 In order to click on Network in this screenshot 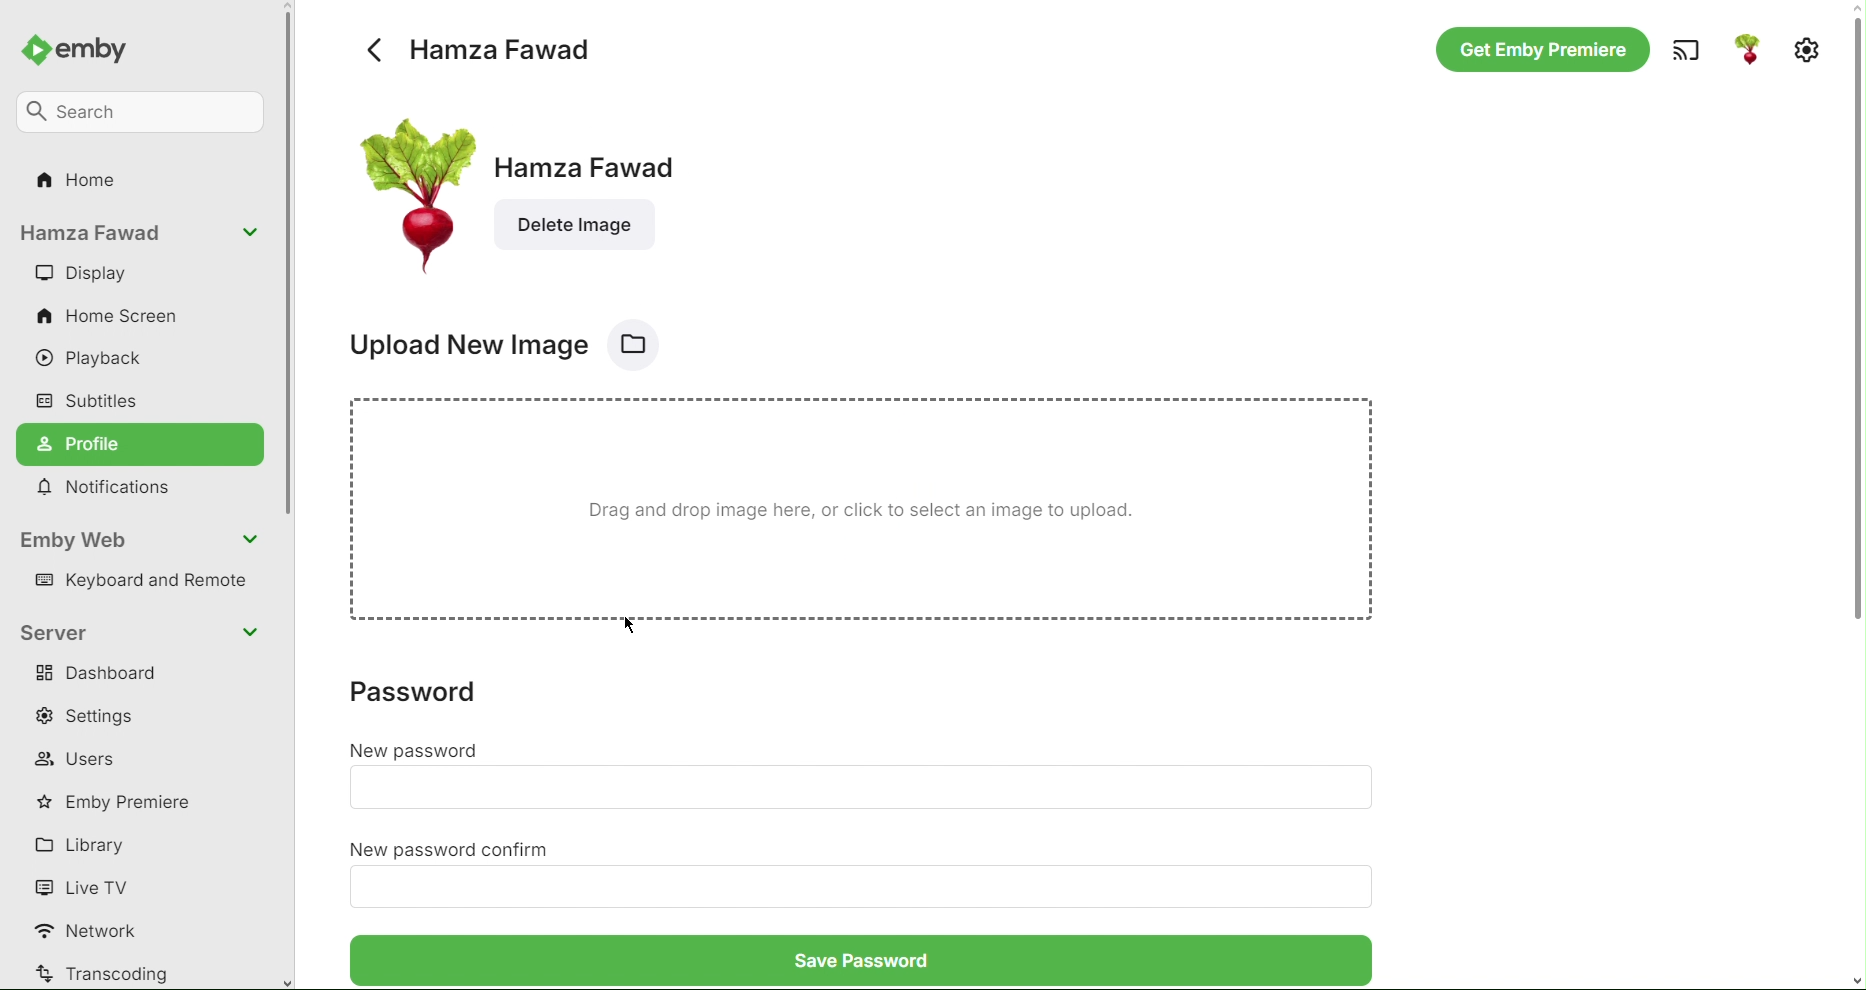, I will do `click(95, 932)`.